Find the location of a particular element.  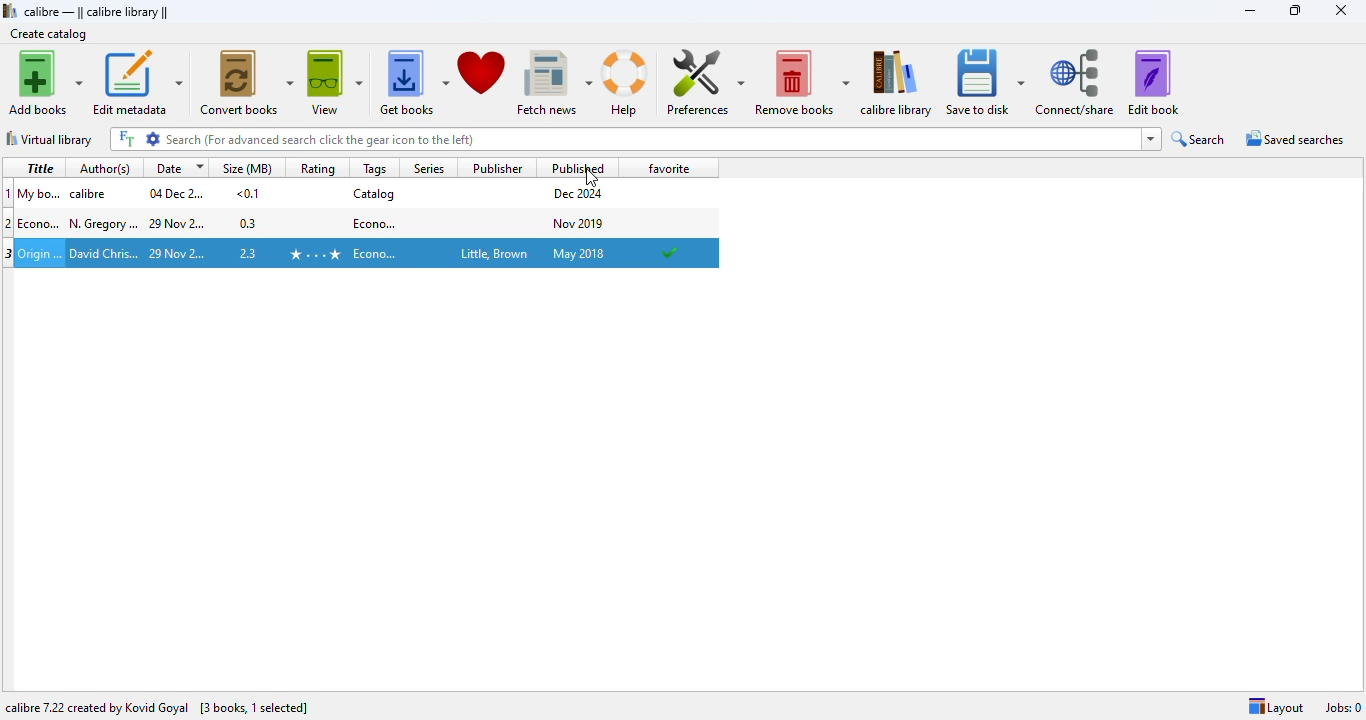

1 is located at coordinates (9, 192).